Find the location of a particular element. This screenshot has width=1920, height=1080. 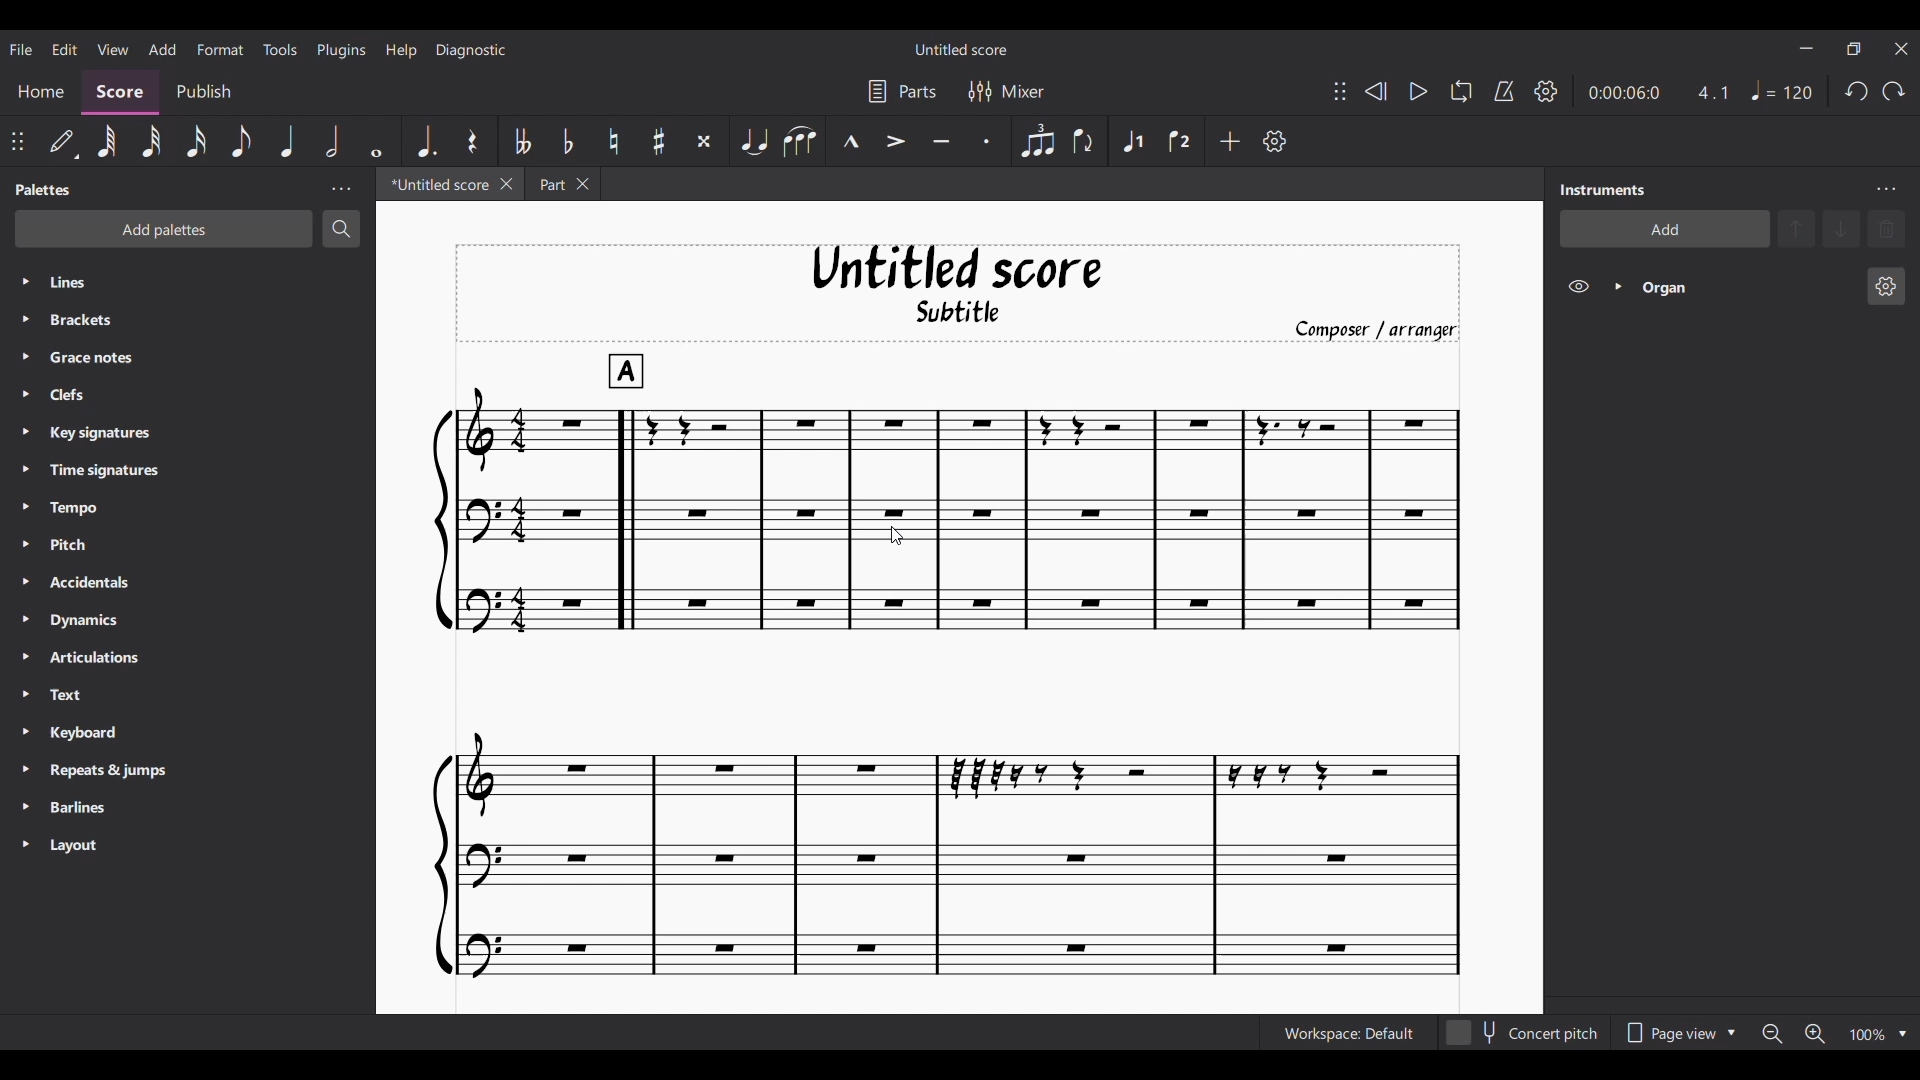

Customize toolbar is located at coordinates (1275, 141).